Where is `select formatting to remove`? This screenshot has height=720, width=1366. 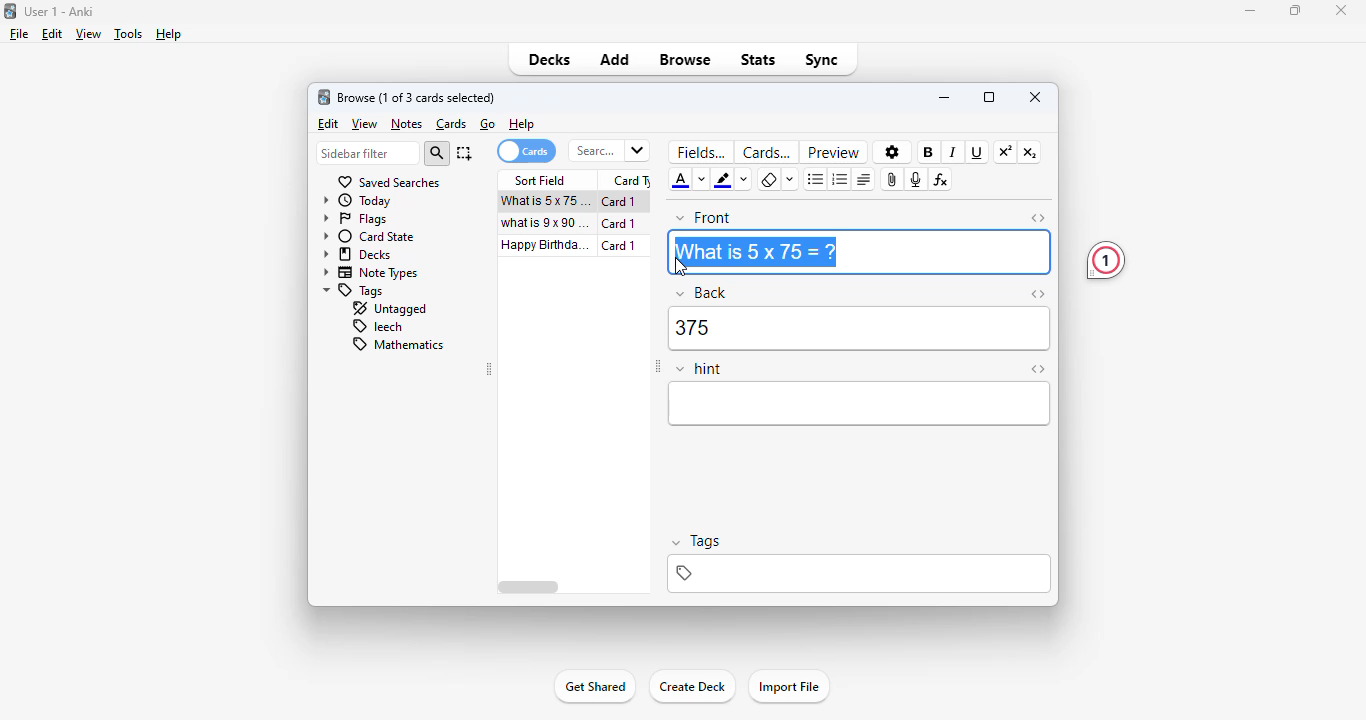
select formatting to remove is located at coordinates (789, 181).